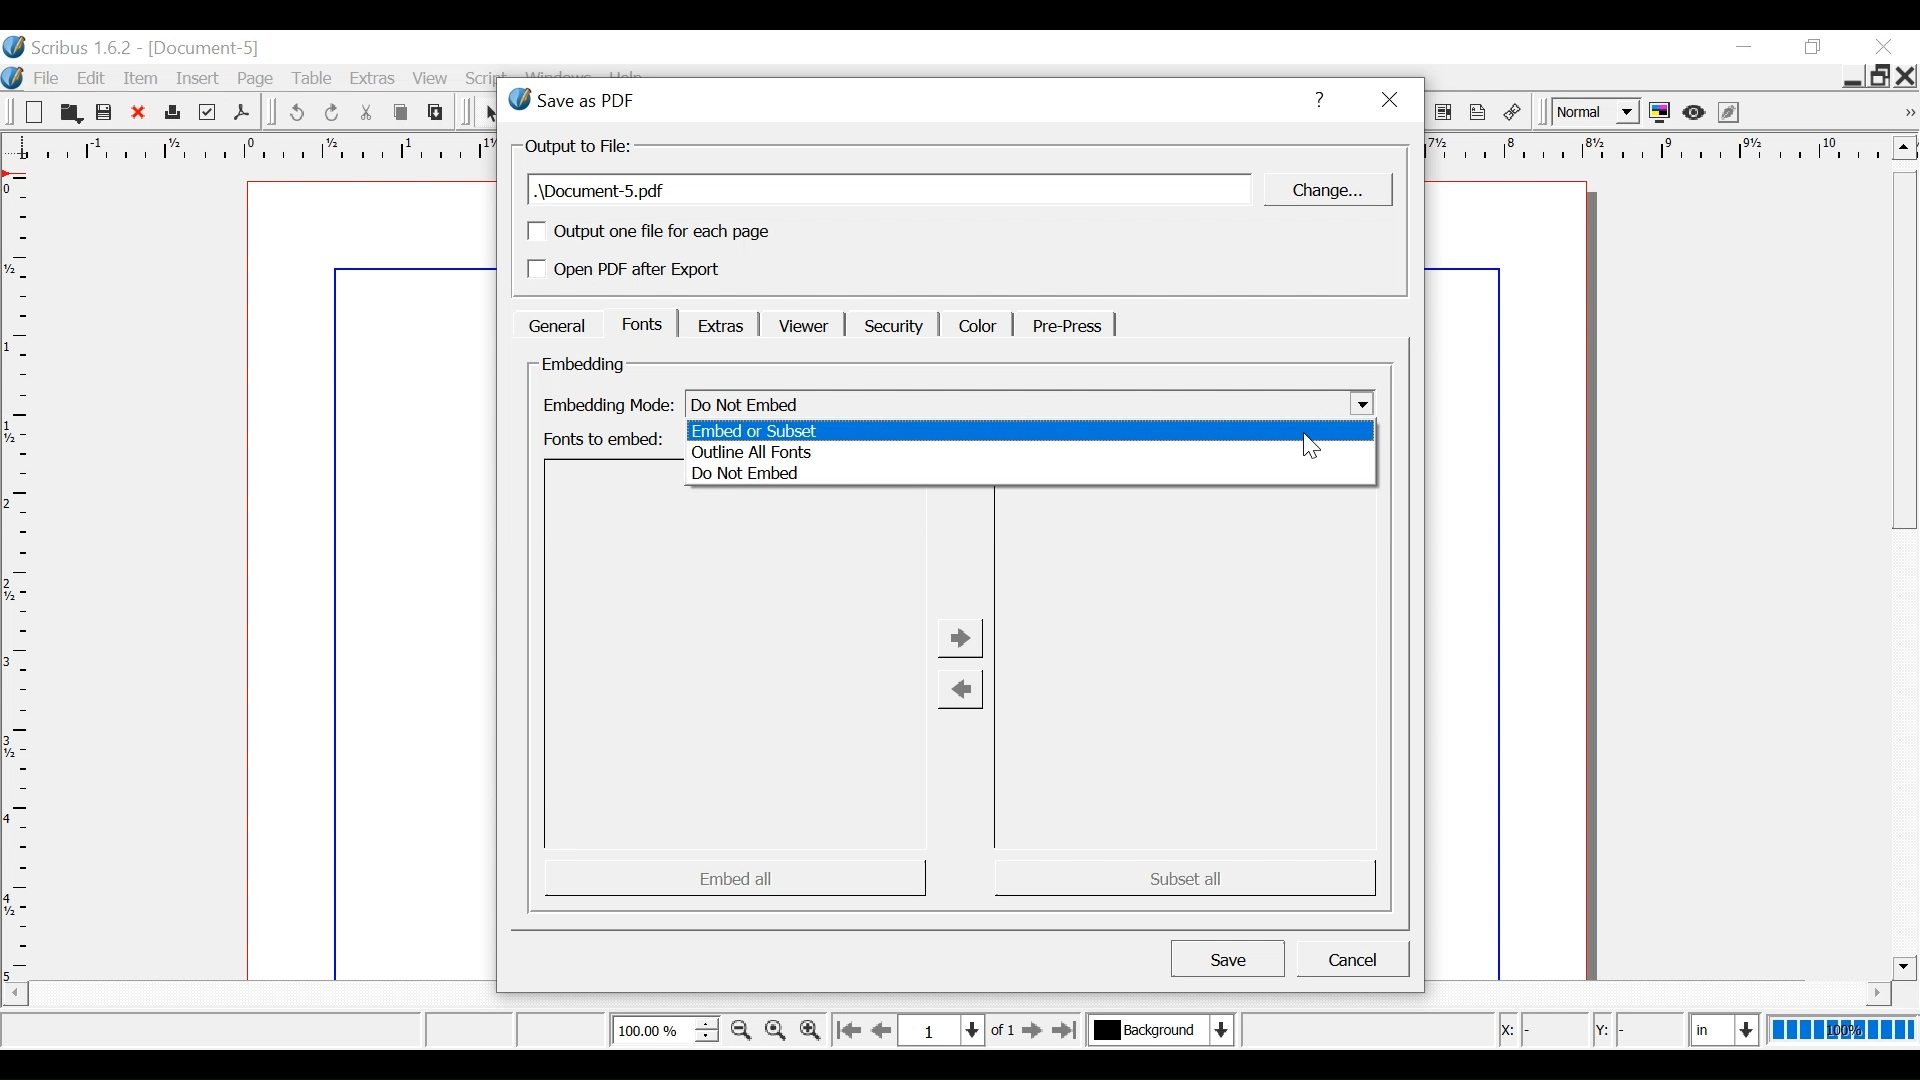 The width and height of the screenshot is (1920, 1080). I want to click on Save, so click(1228, 957).